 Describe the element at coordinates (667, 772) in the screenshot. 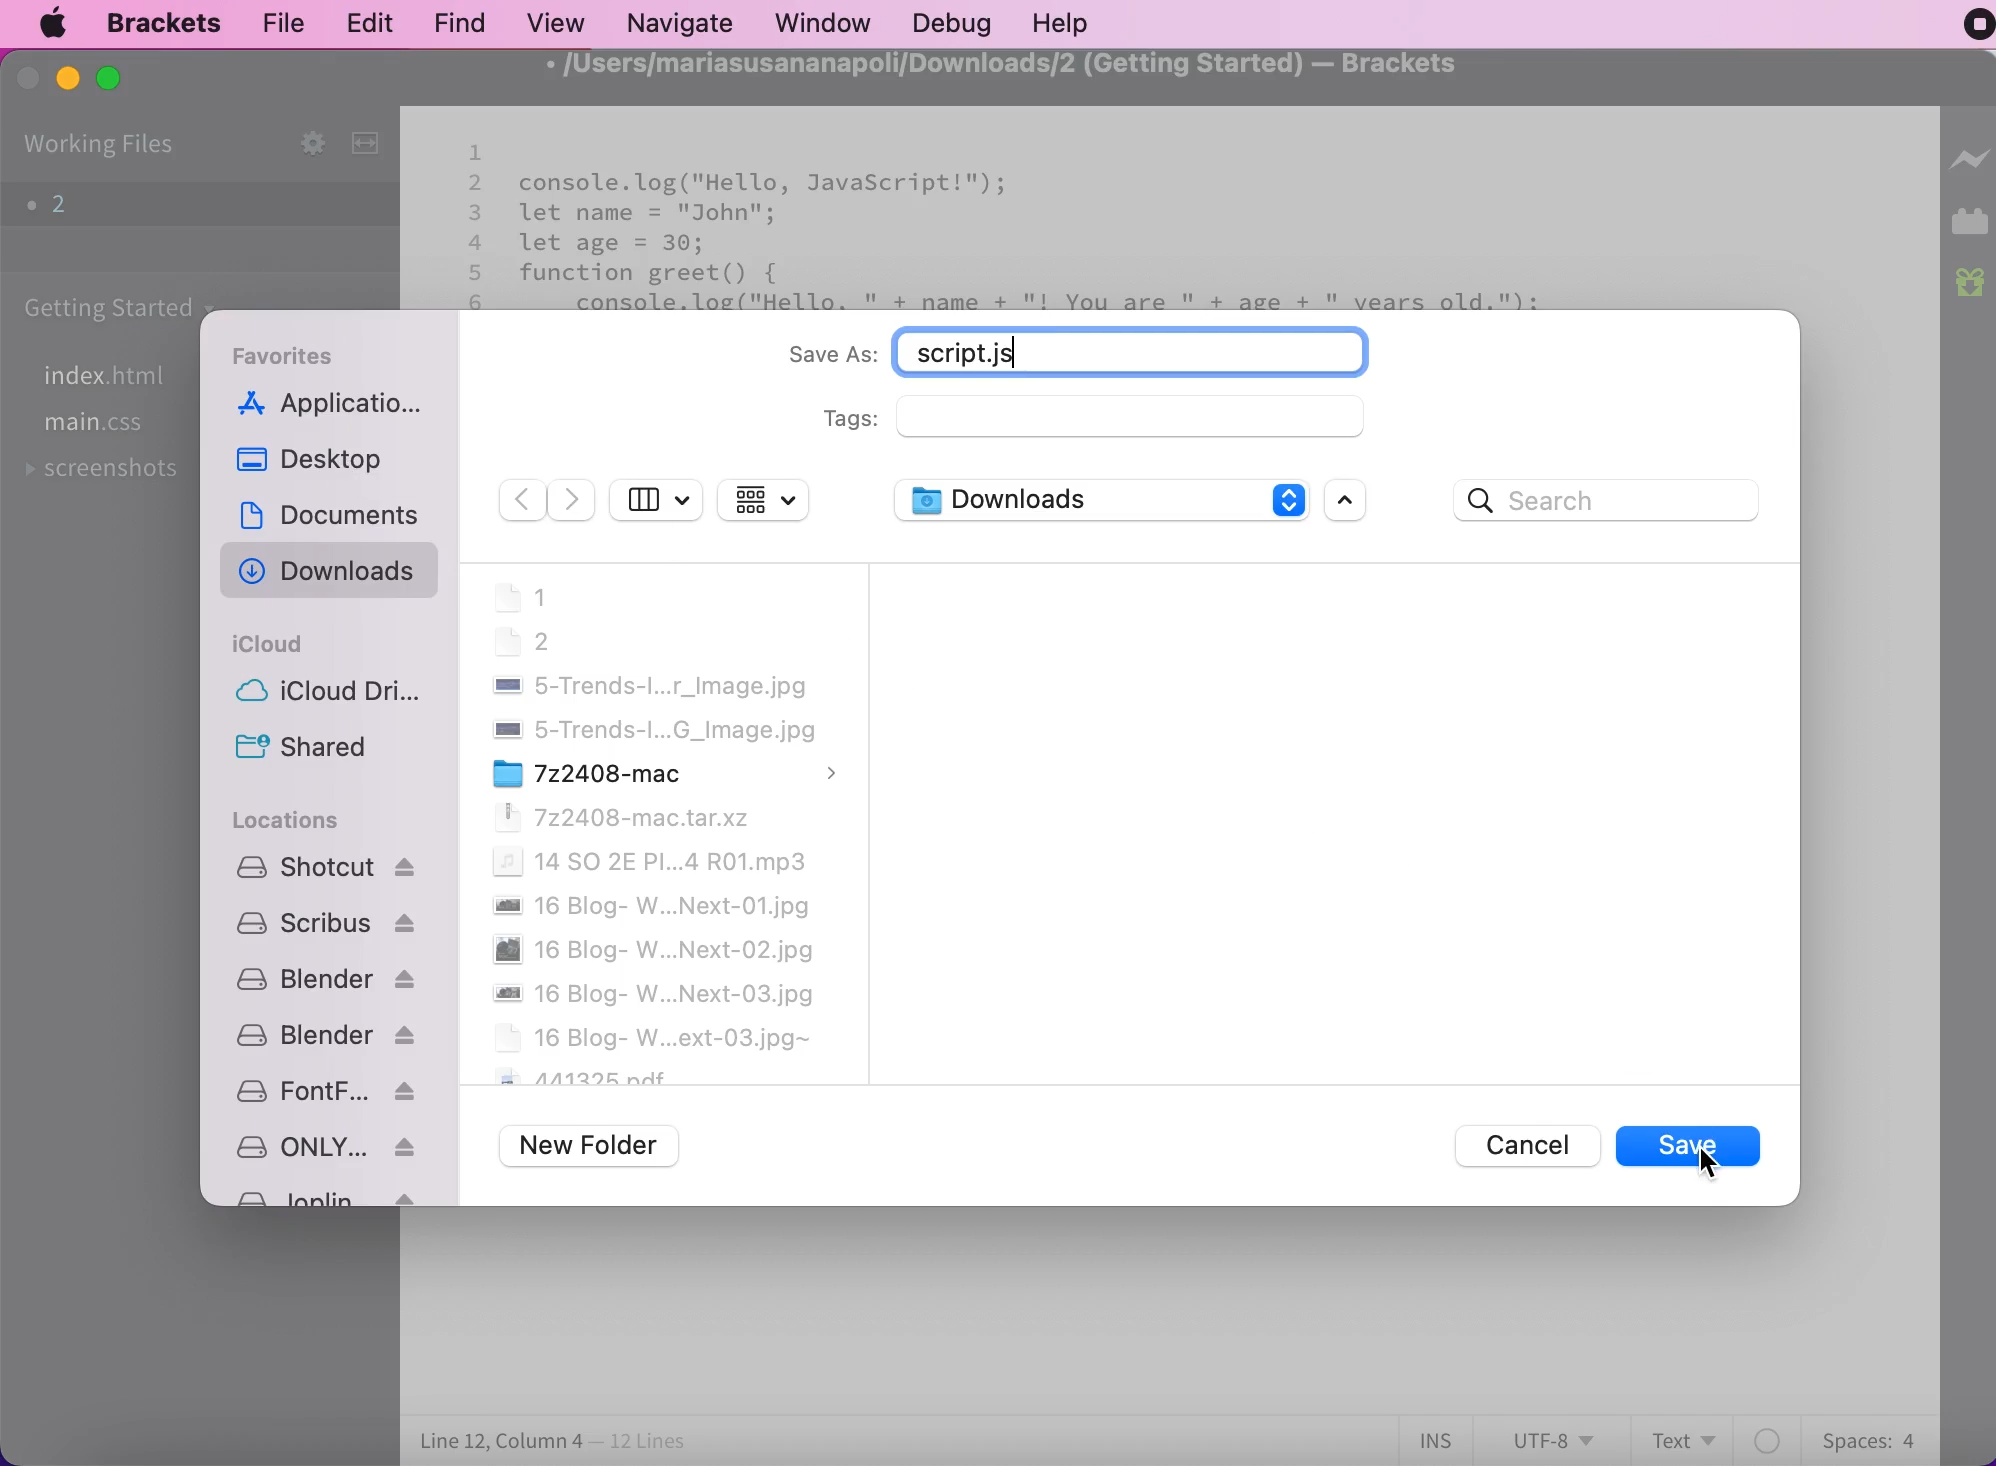

I see `7z2408-mac` at that location.